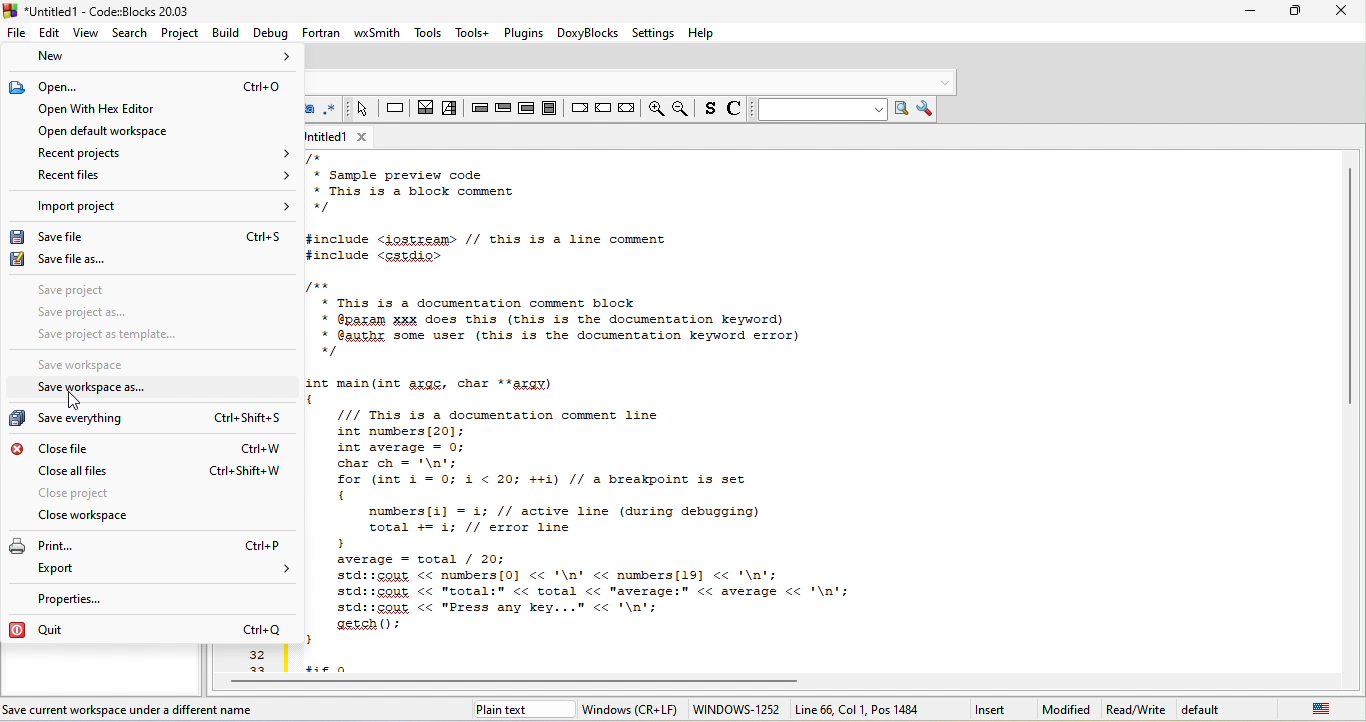 This screenshot has height=722, width=1366. I want to click on wxsmith, so click(378, 34).